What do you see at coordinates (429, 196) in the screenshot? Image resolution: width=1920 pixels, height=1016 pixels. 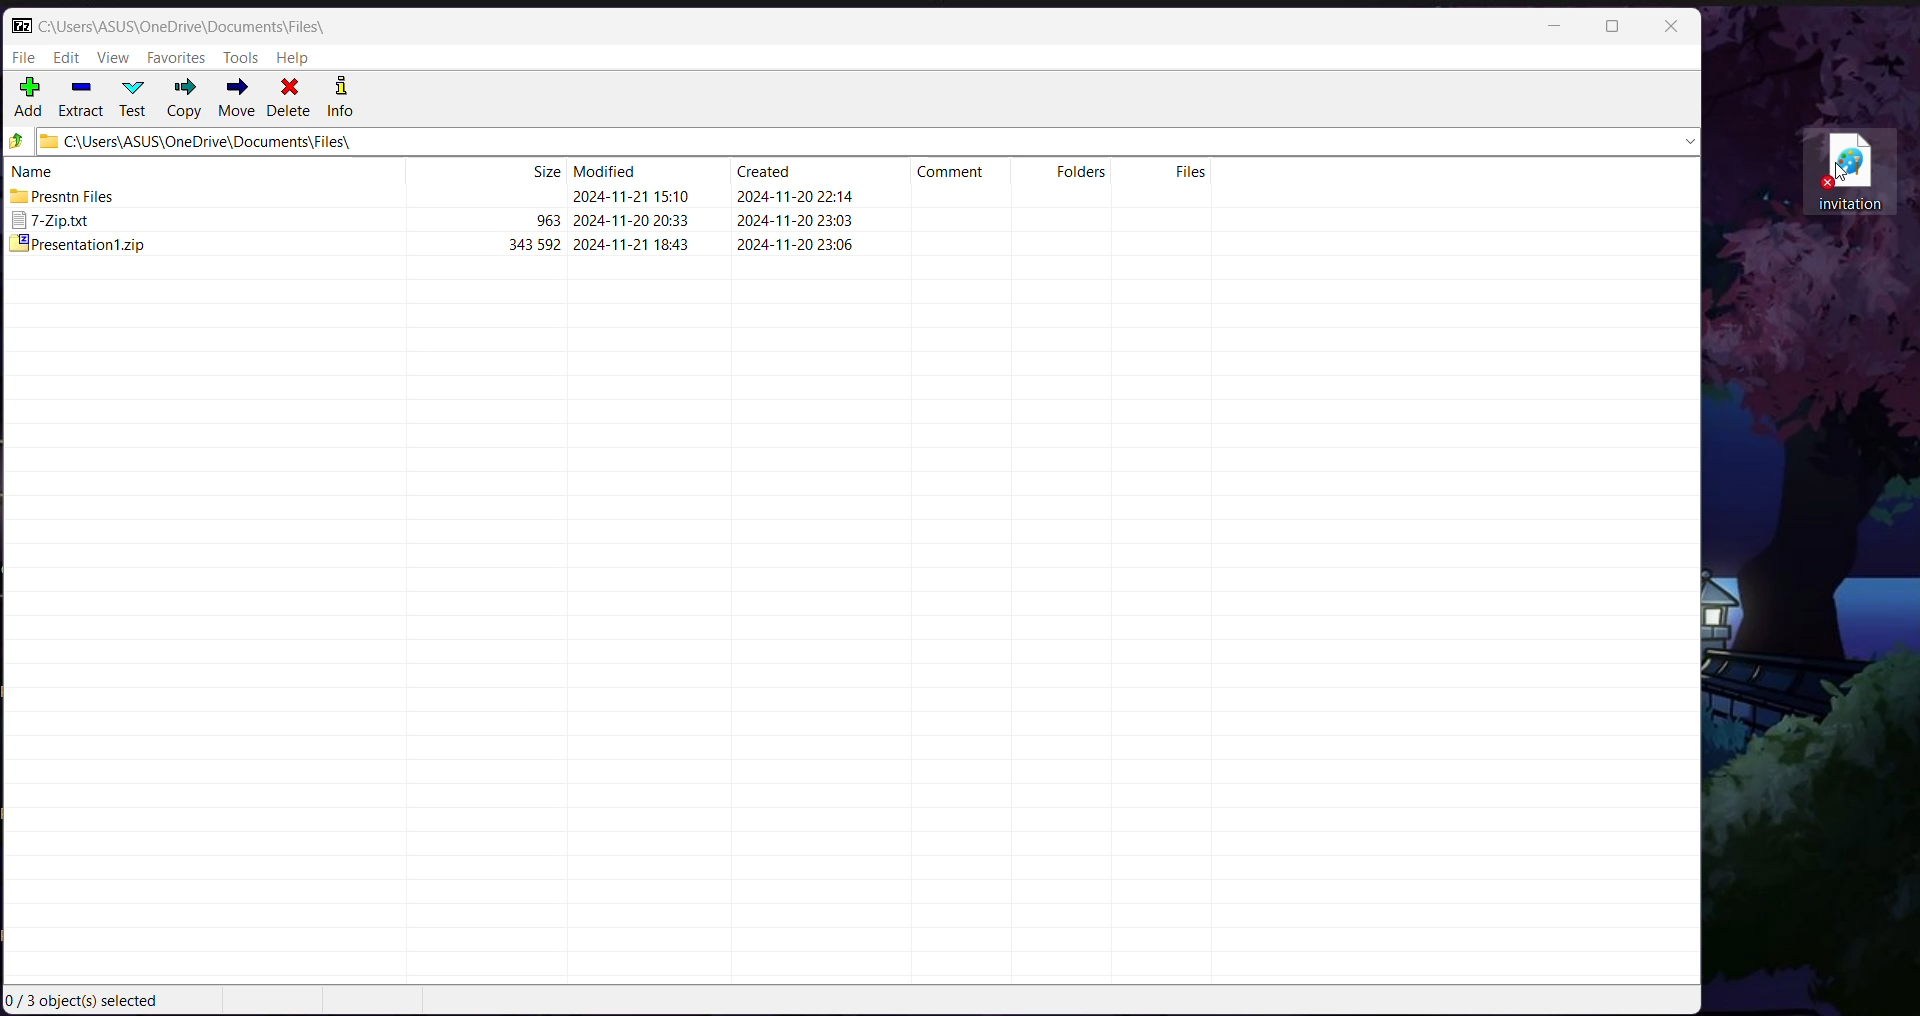 I see `Presntn Files 2024-11-21 15.10 2024-11-20 22:14` at bounding box center [429, 196].